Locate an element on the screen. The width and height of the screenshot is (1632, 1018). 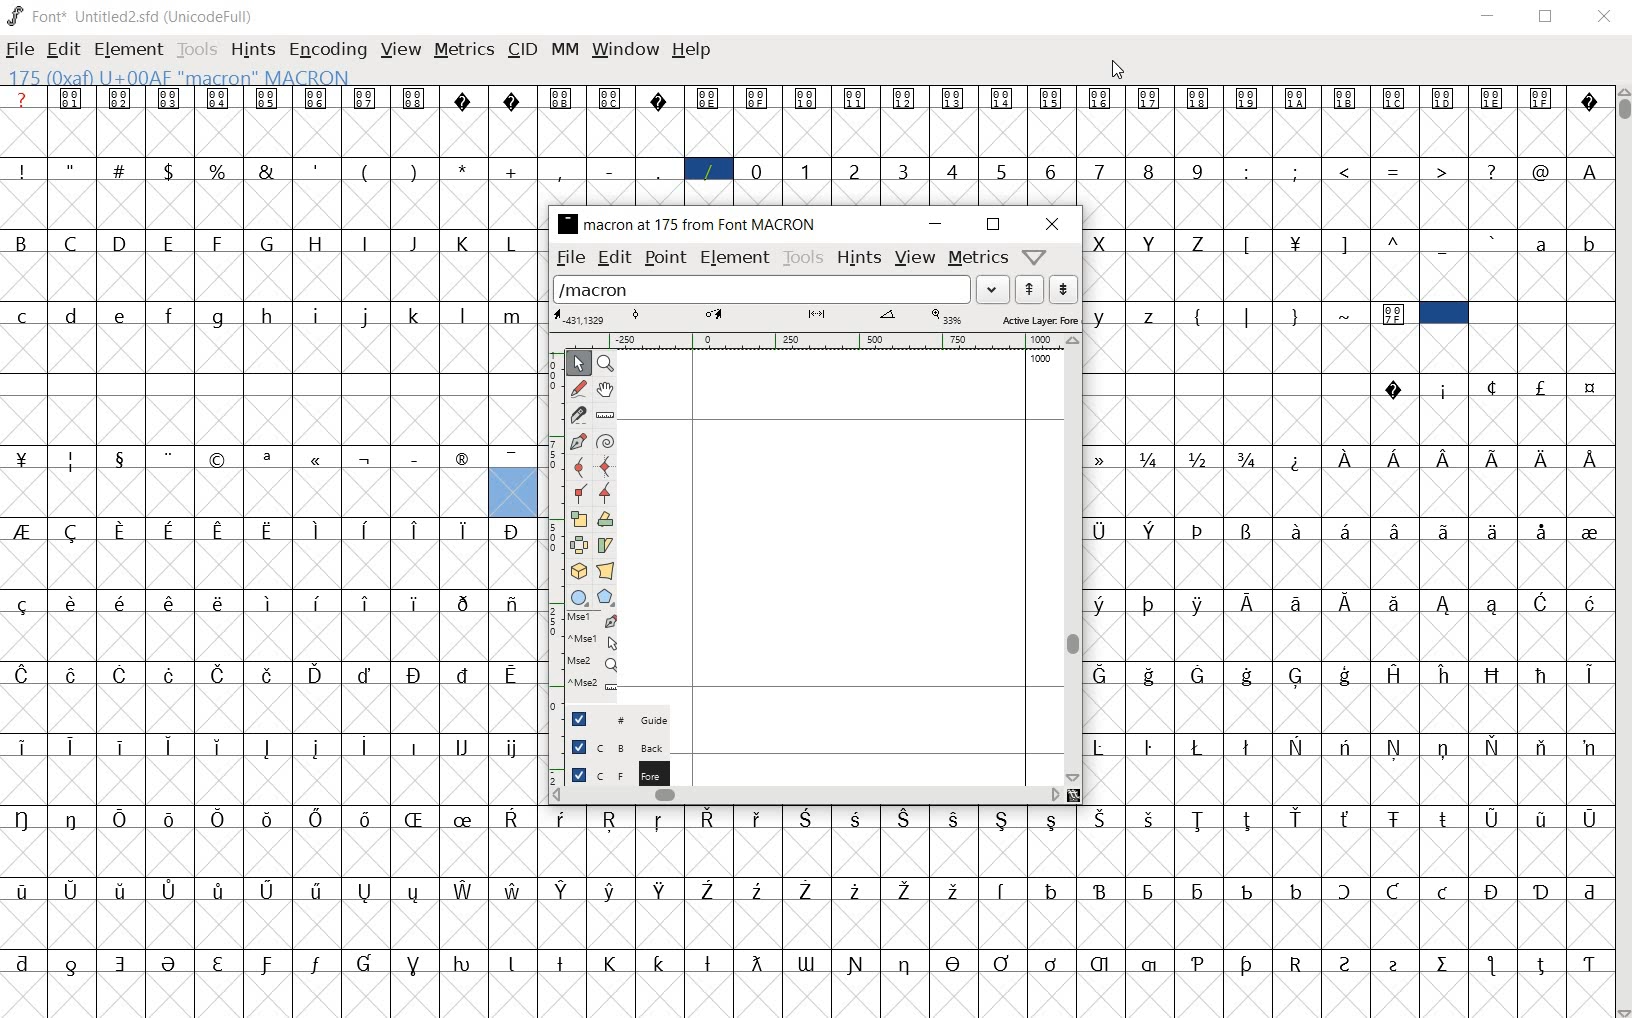
Symbol is located at coordinates (412, 746).